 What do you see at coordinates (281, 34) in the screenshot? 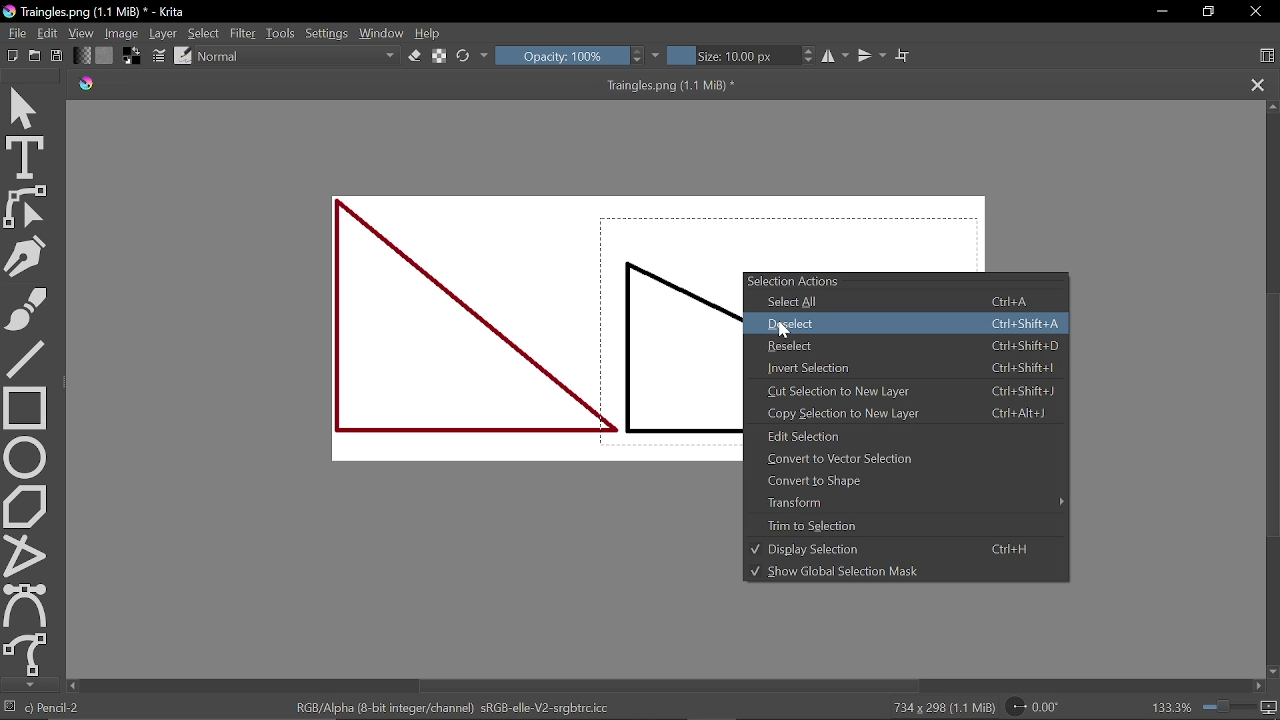
I see `Tools` at bounding box center [281, 34].